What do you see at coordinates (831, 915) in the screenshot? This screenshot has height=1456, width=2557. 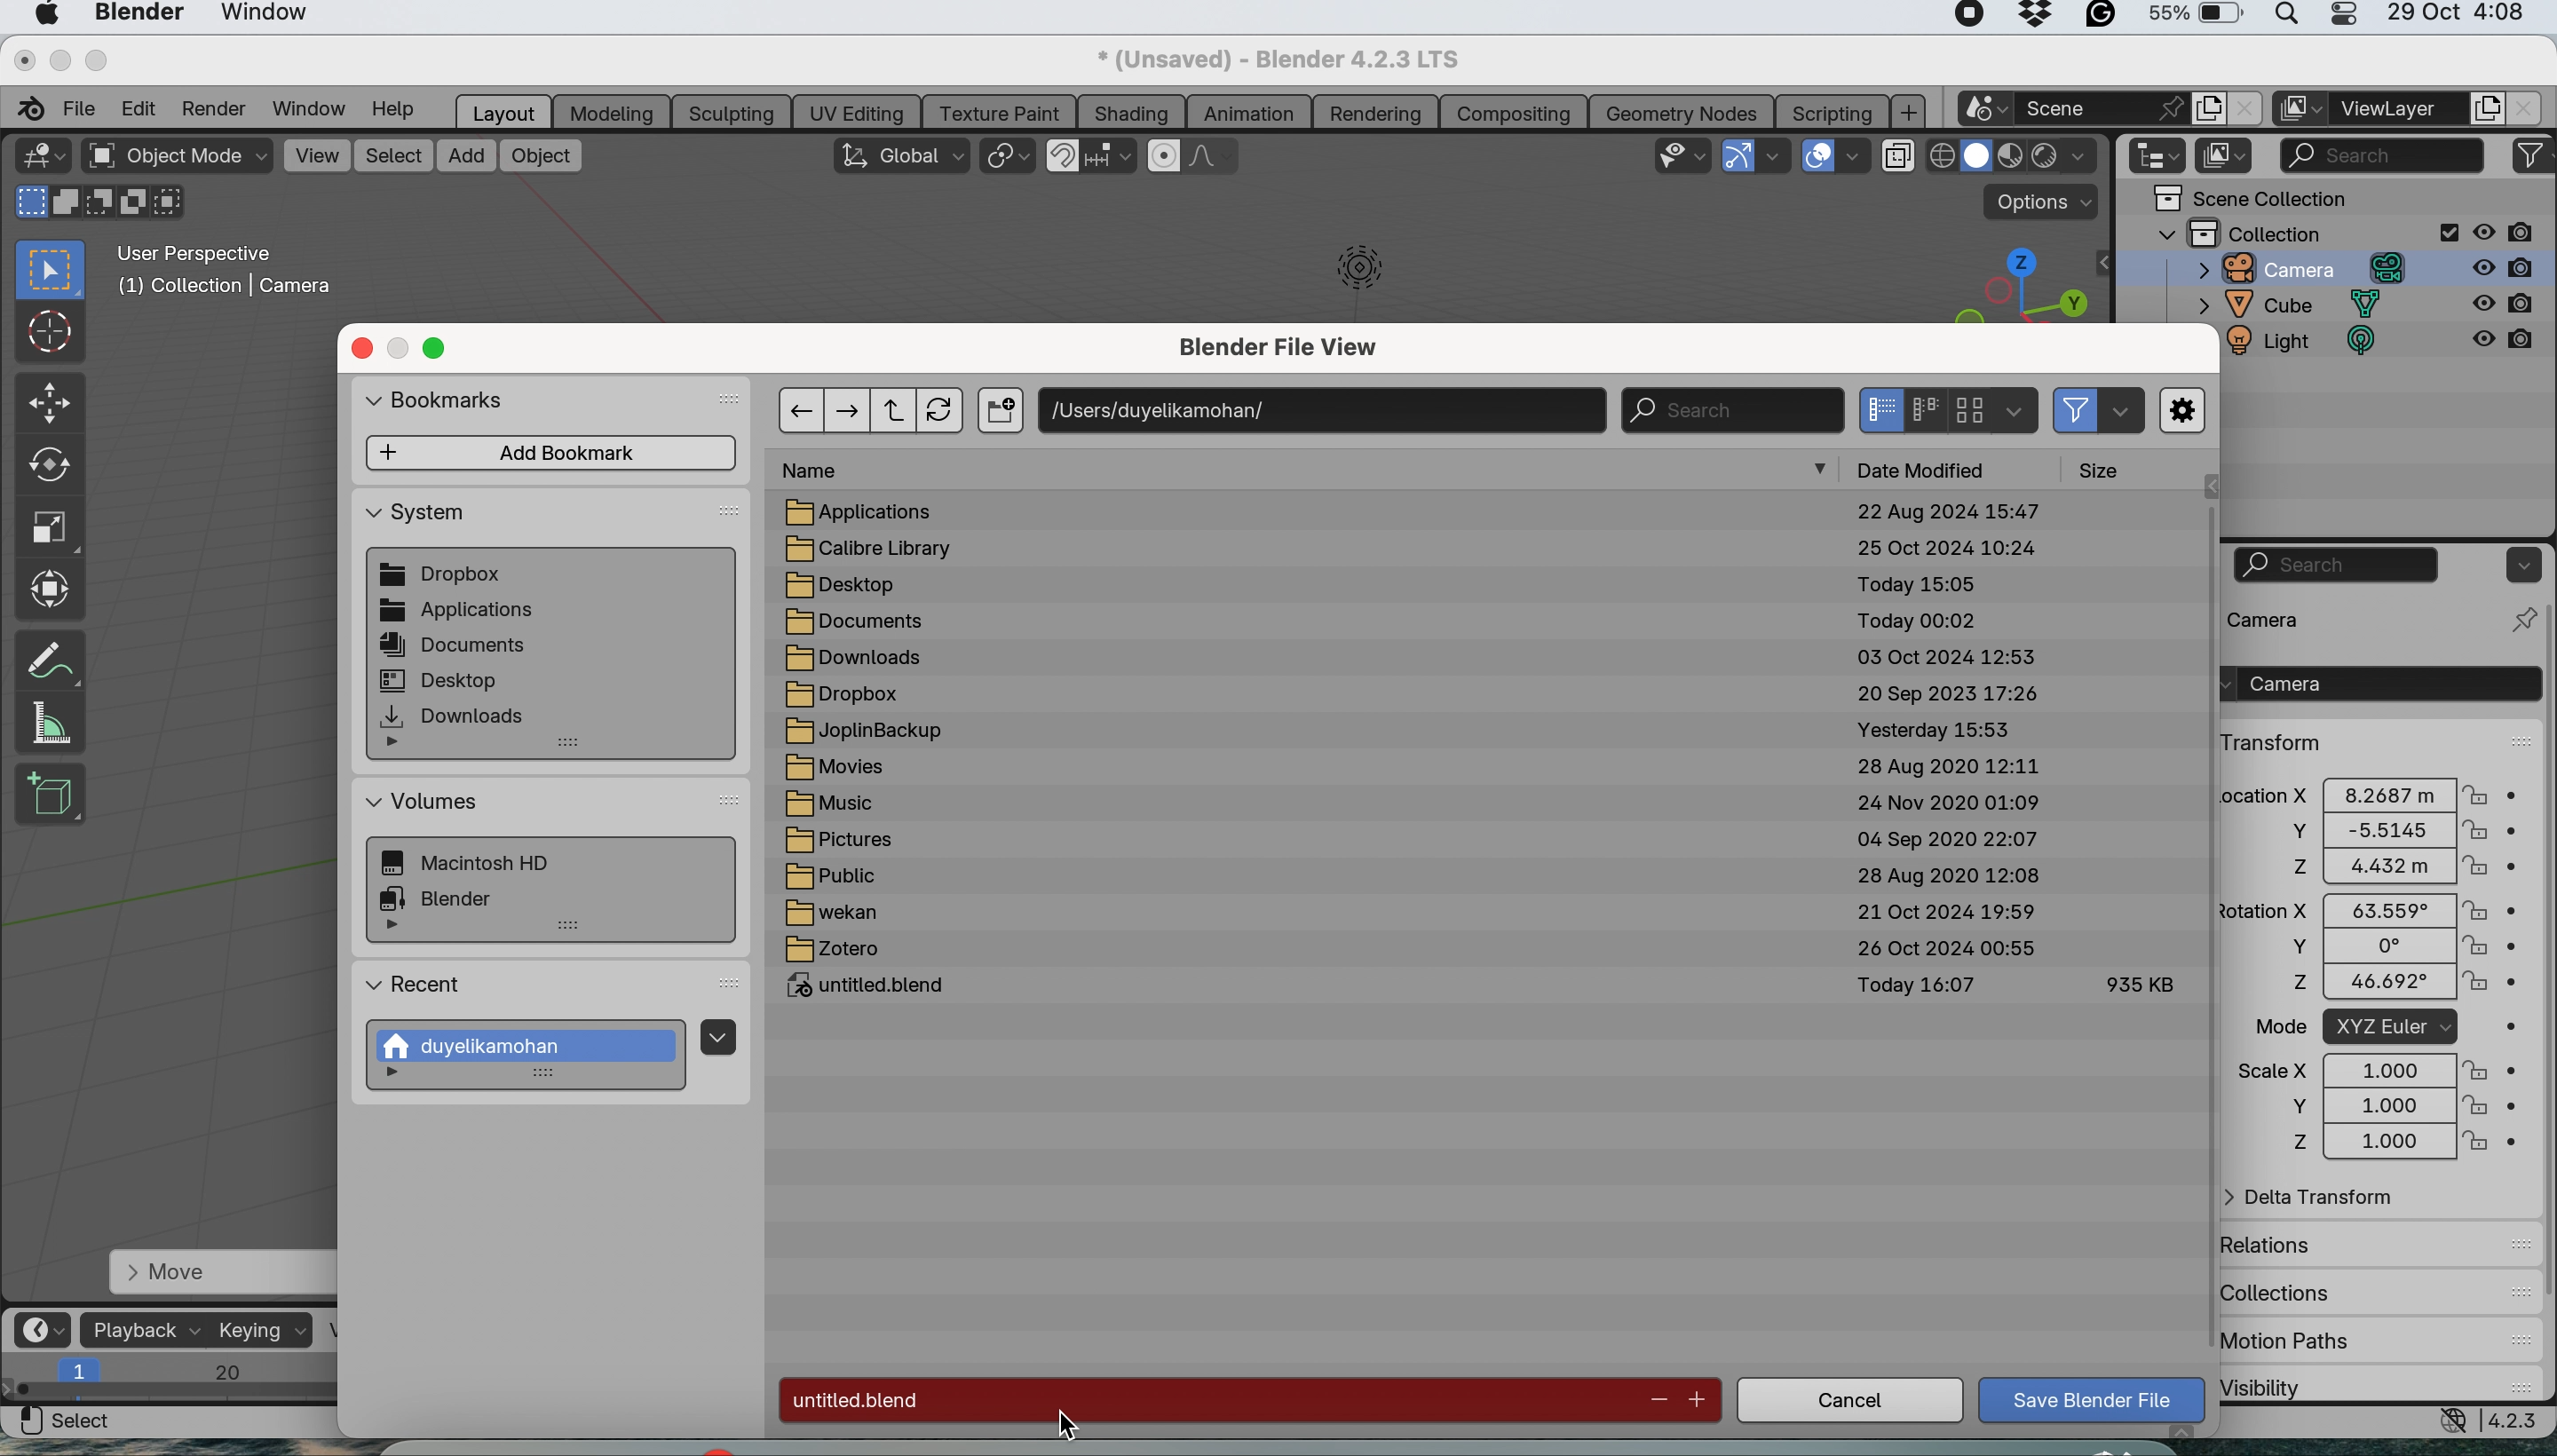 I see `wekan` at bounding box center [831, 915].